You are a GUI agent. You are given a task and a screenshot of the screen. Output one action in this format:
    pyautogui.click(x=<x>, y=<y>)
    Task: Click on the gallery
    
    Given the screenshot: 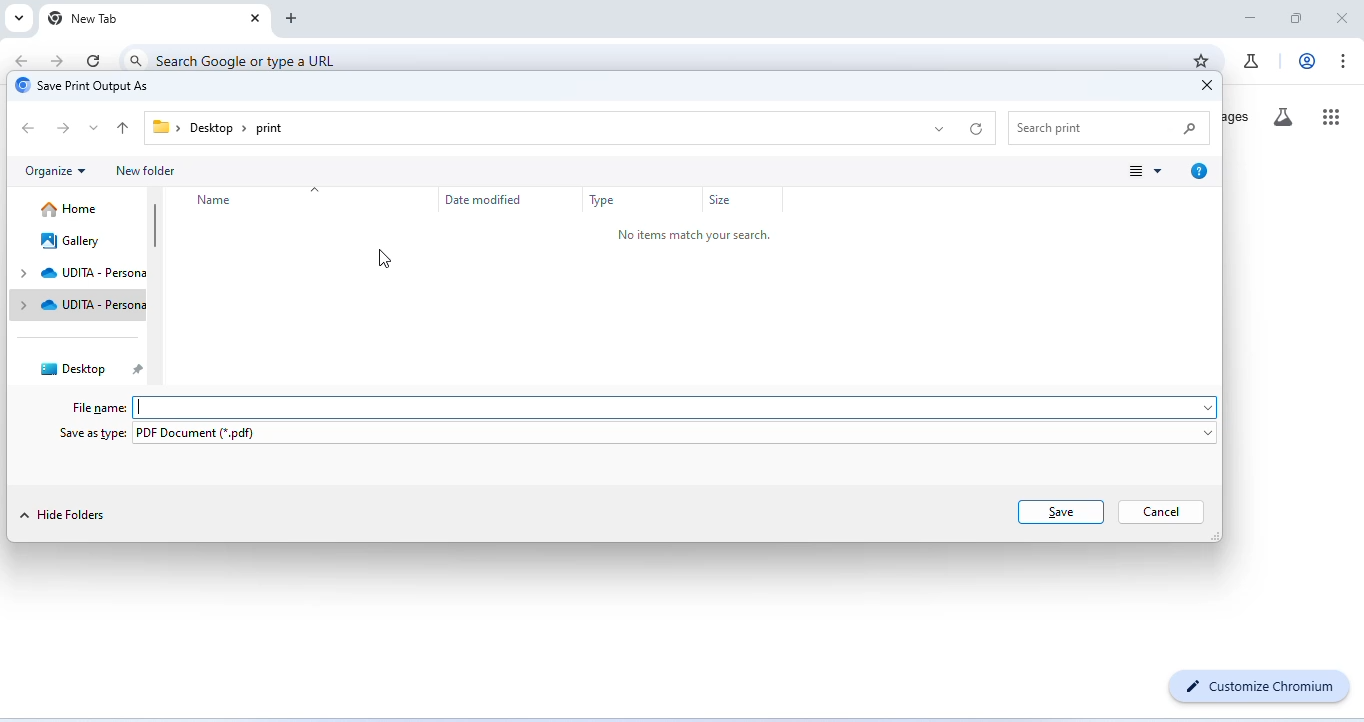 What is the action you would take?
    pyautogui.click(x=73, y=240)
    